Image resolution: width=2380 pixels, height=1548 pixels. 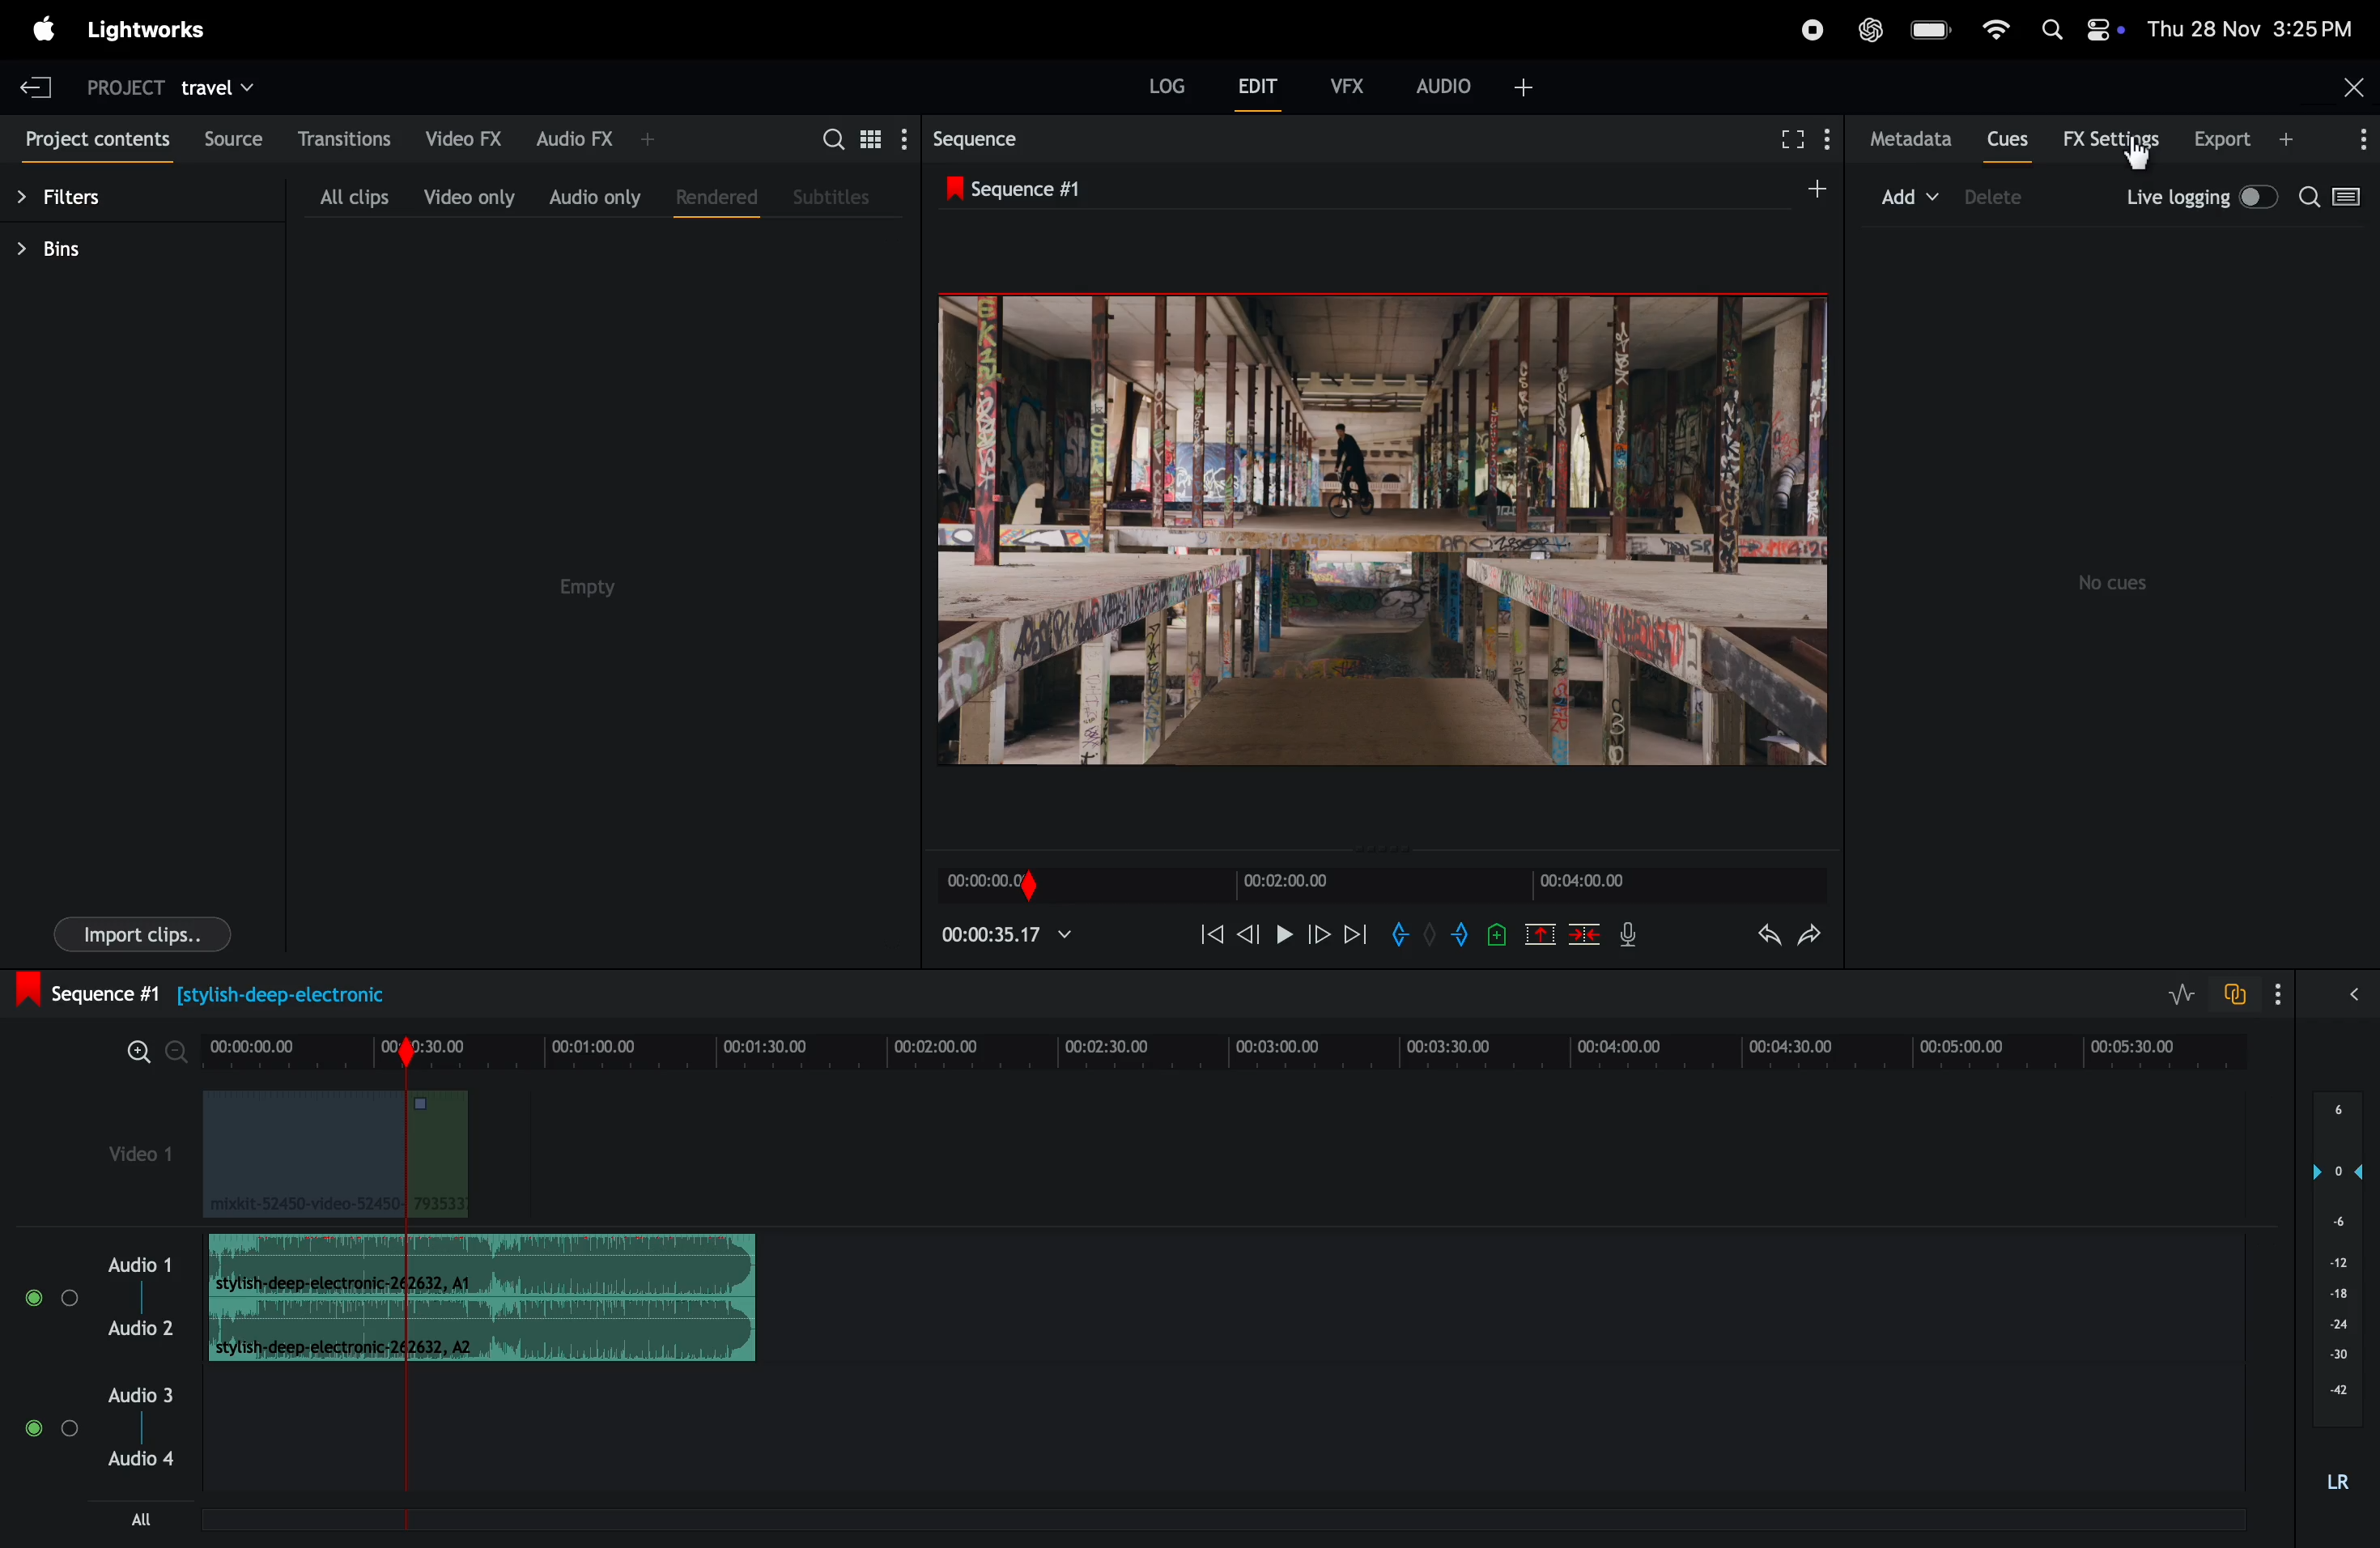 I want to click on light works menu, so click(x=160, y=31).